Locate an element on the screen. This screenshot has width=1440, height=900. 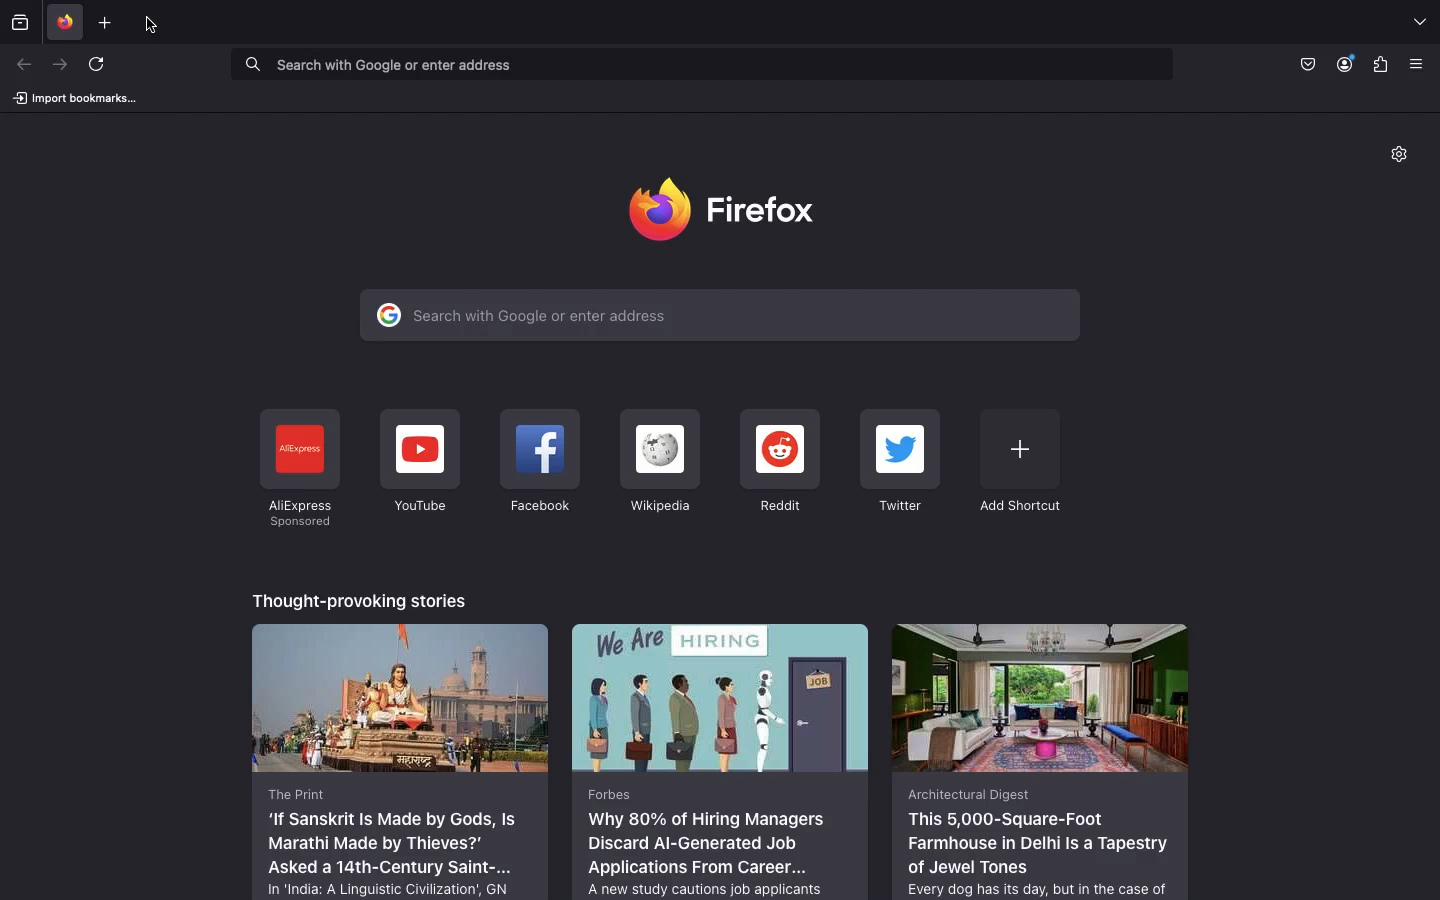
Moved to add new tab is located at coordinates (156, 24).